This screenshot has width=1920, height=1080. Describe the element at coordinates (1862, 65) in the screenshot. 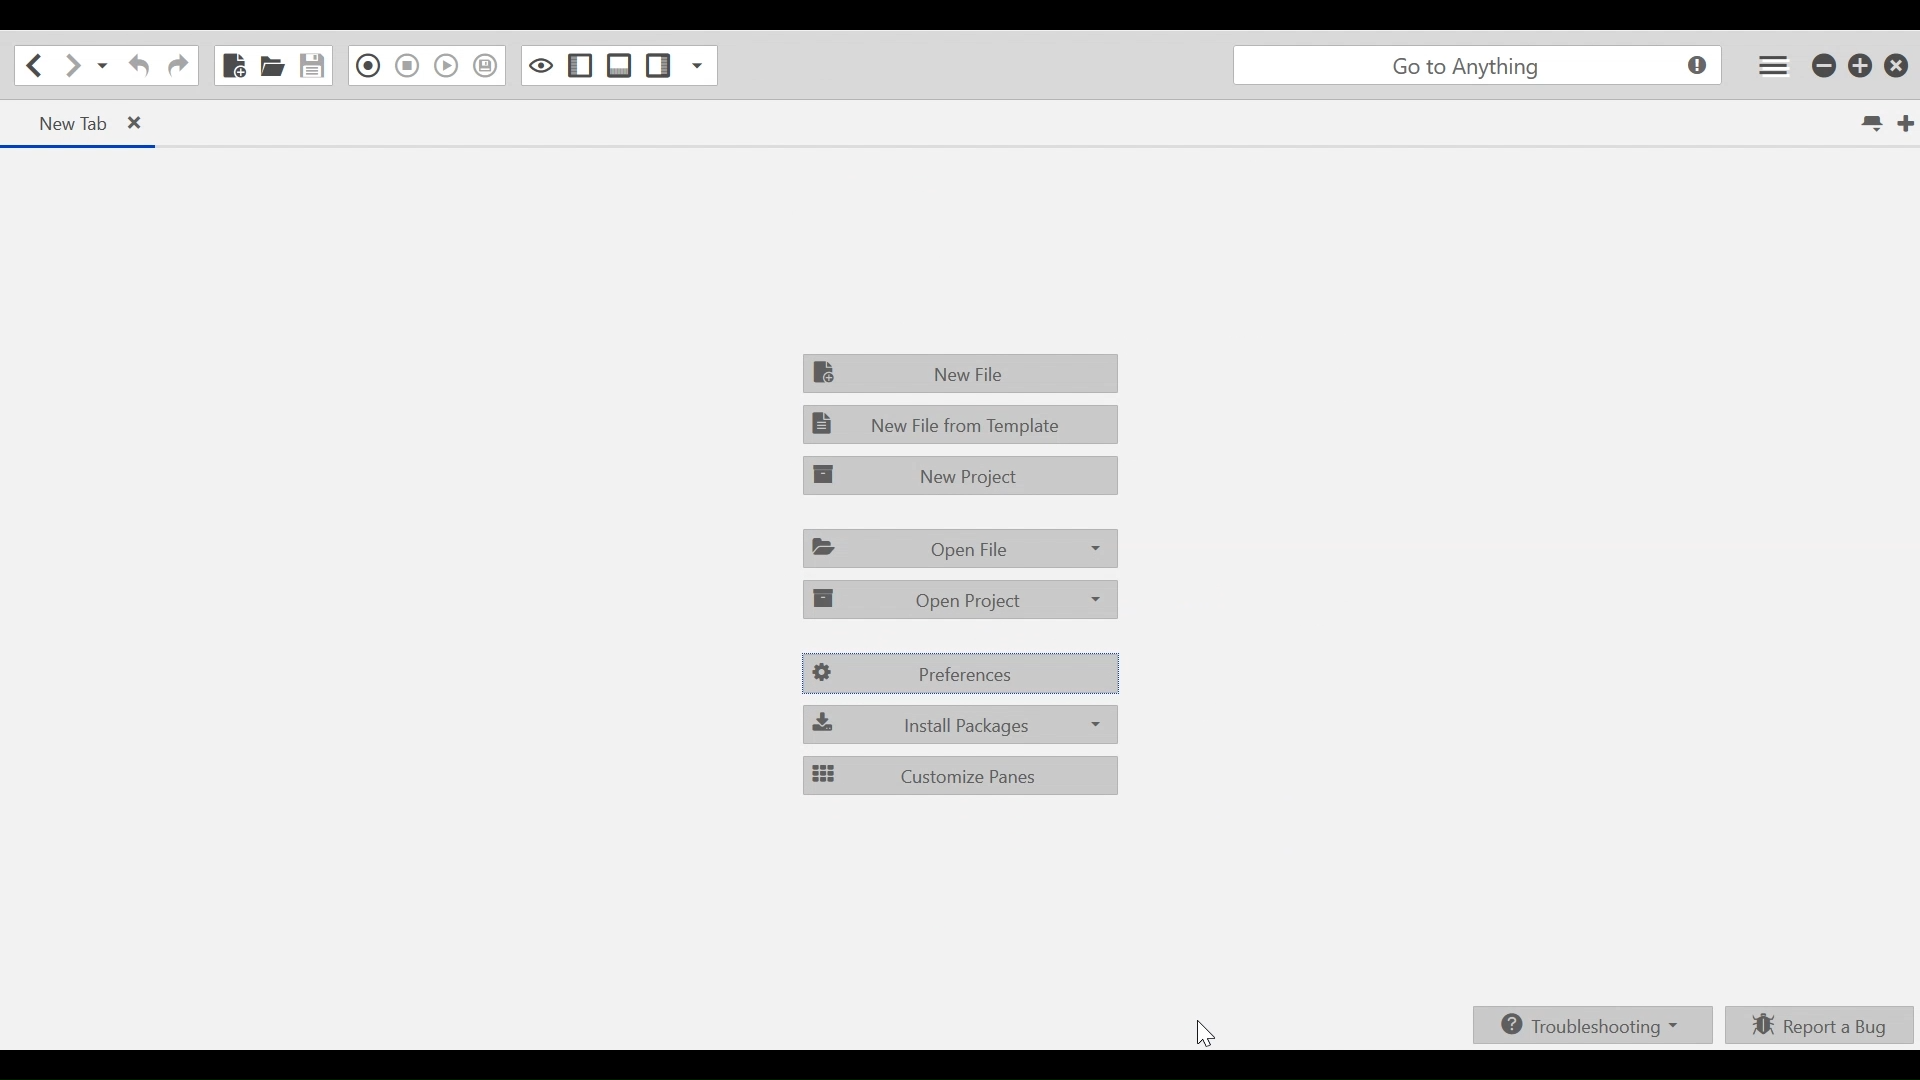

I see `Restore` at that location.